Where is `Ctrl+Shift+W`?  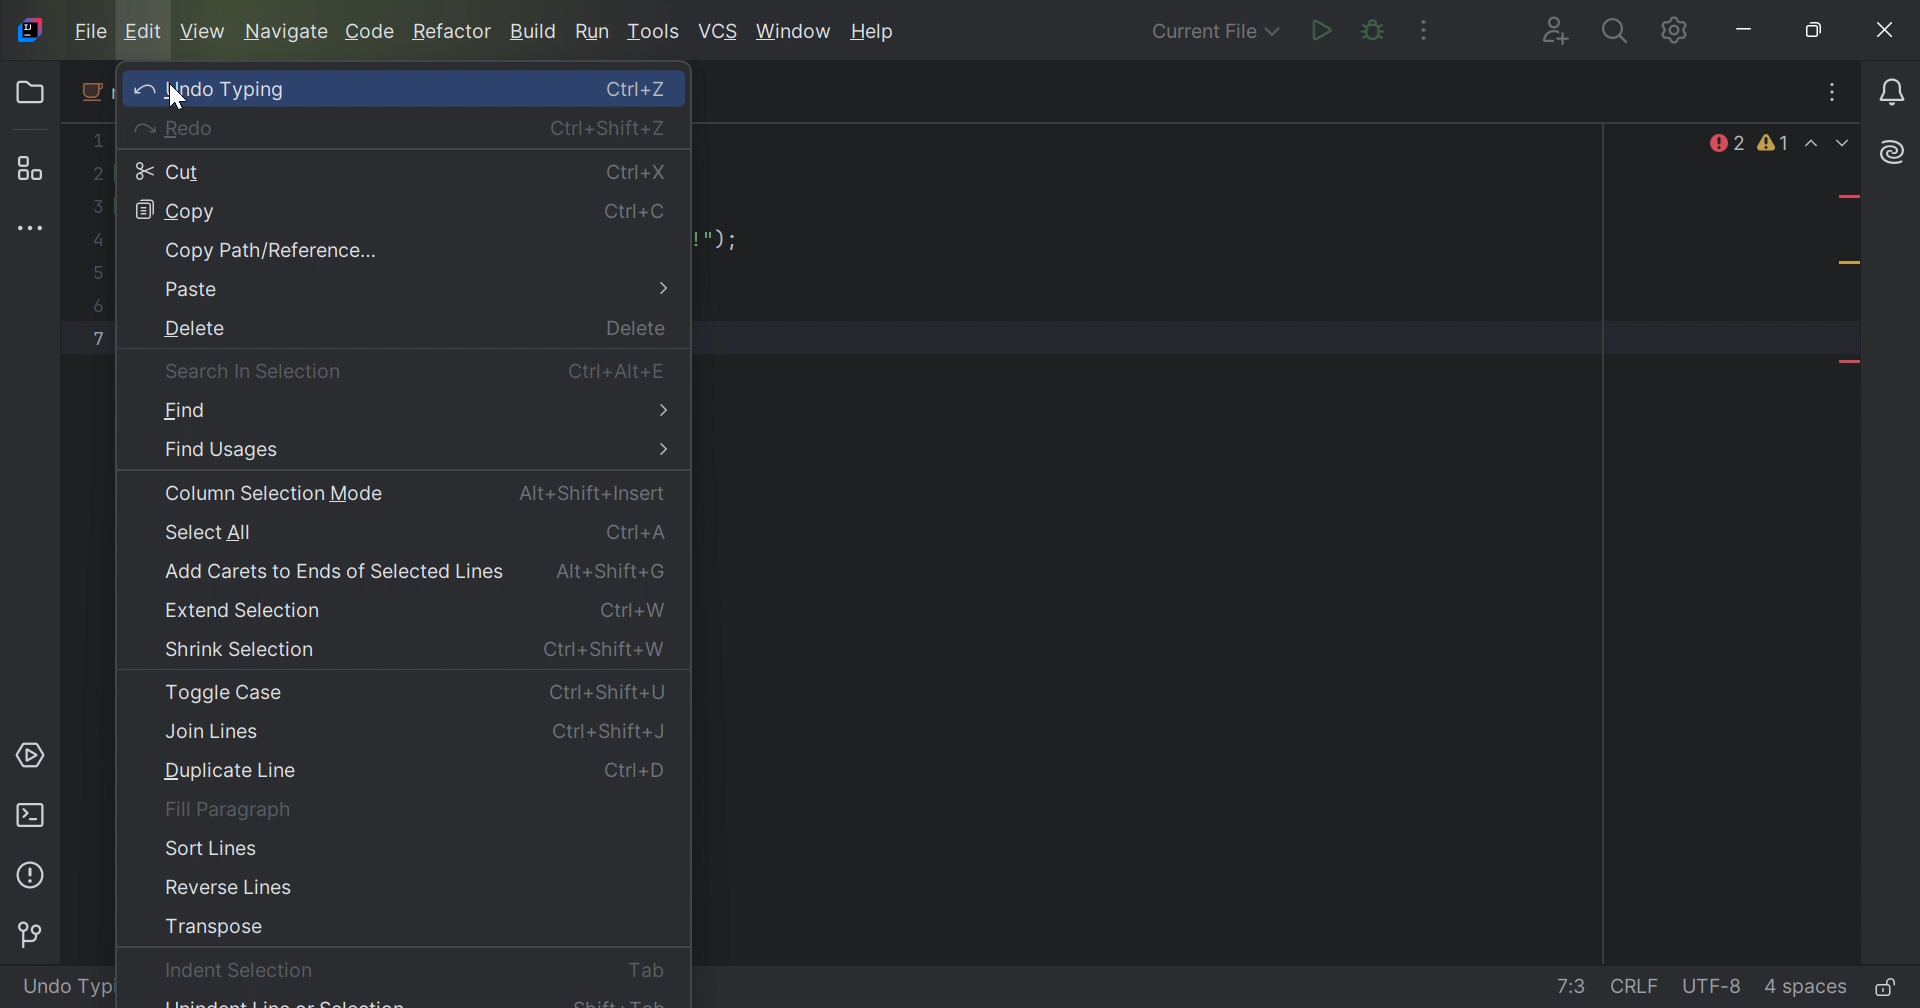
Ctrl+Shift+W is located at coordinates (609, 652).